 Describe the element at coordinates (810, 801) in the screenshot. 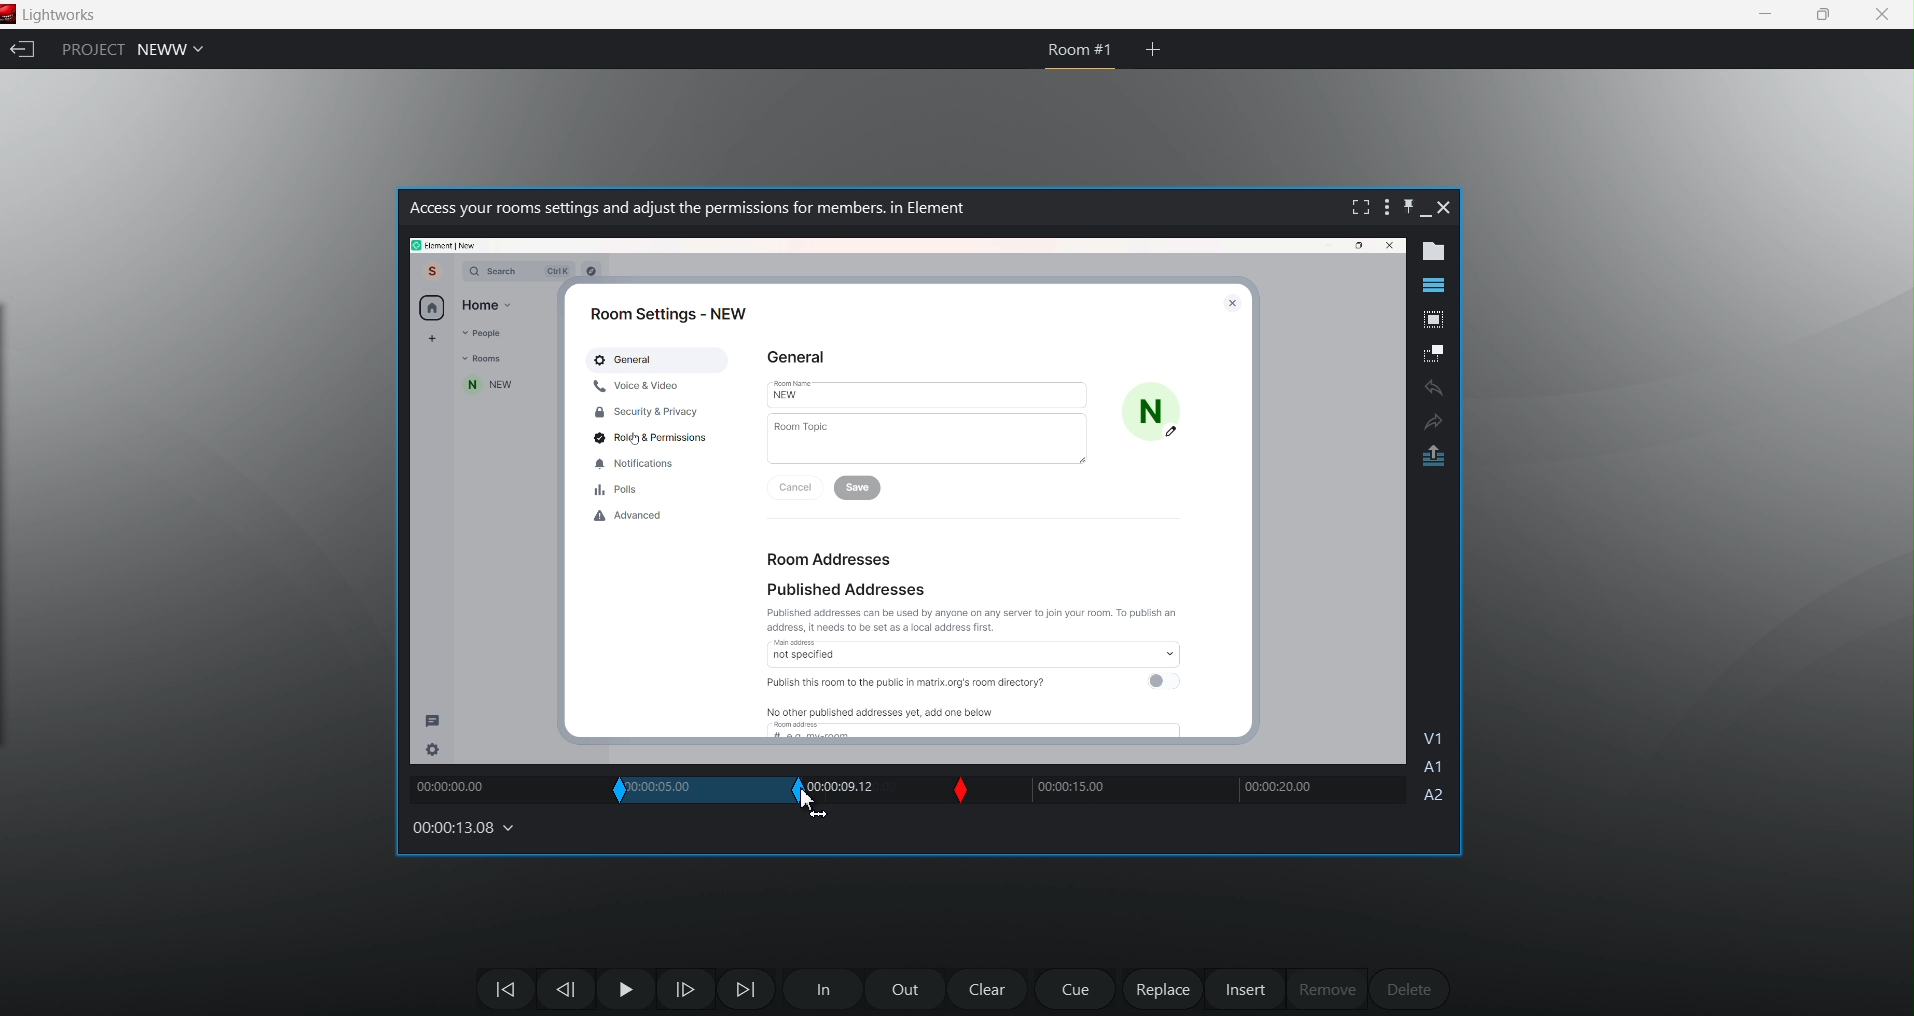

I see `cursor` at that location.